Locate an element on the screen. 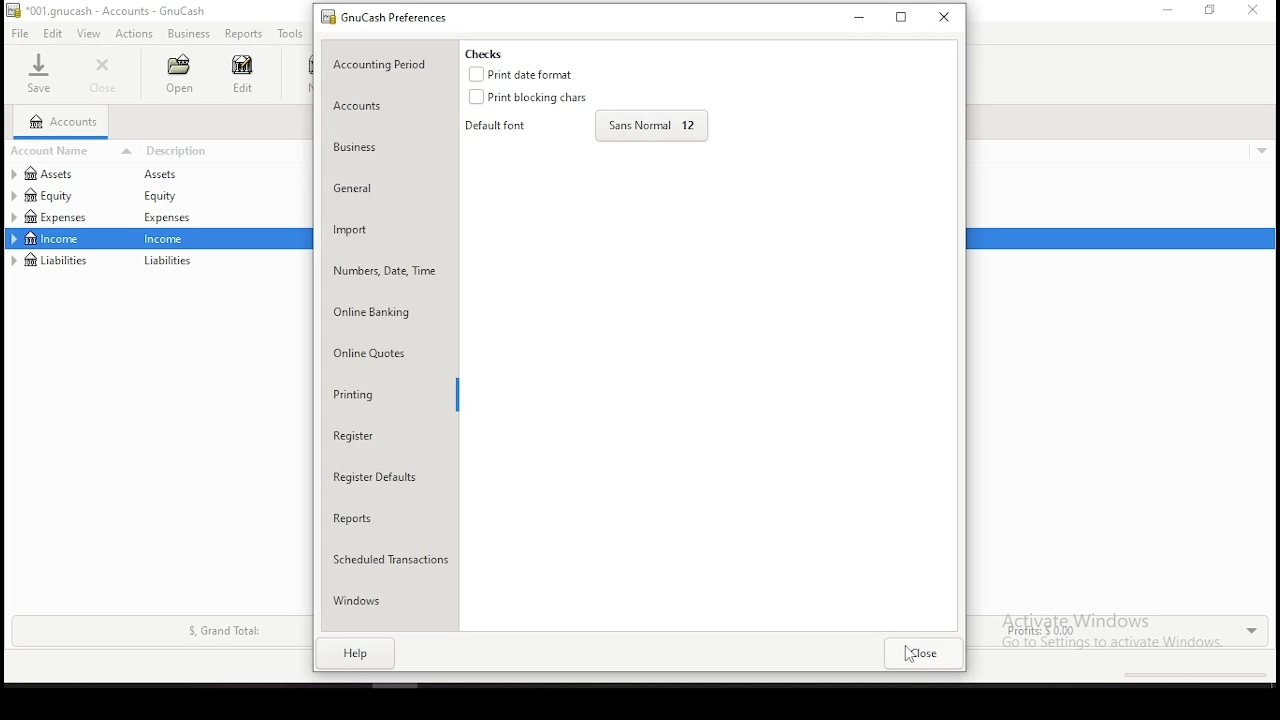  help is located at coordinates (357, 652).